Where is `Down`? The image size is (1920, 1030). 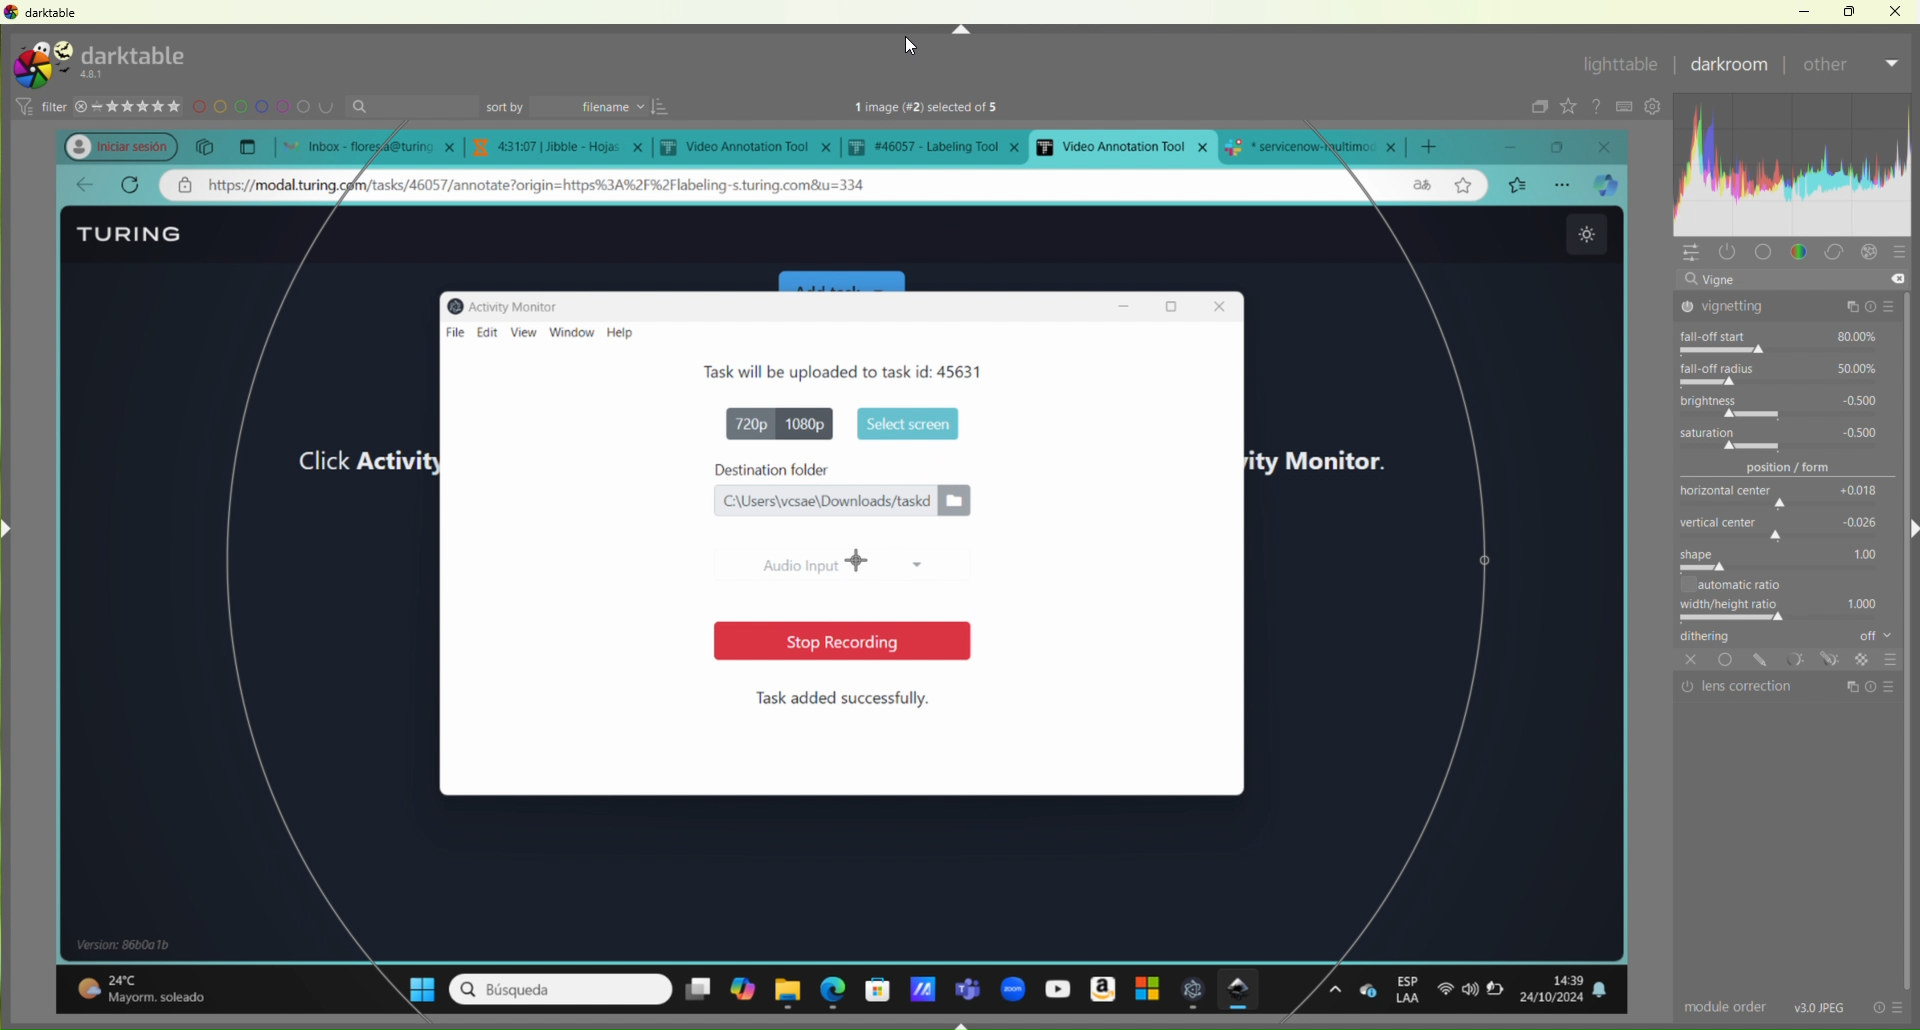
Down is located at coordinates (963, 1023).